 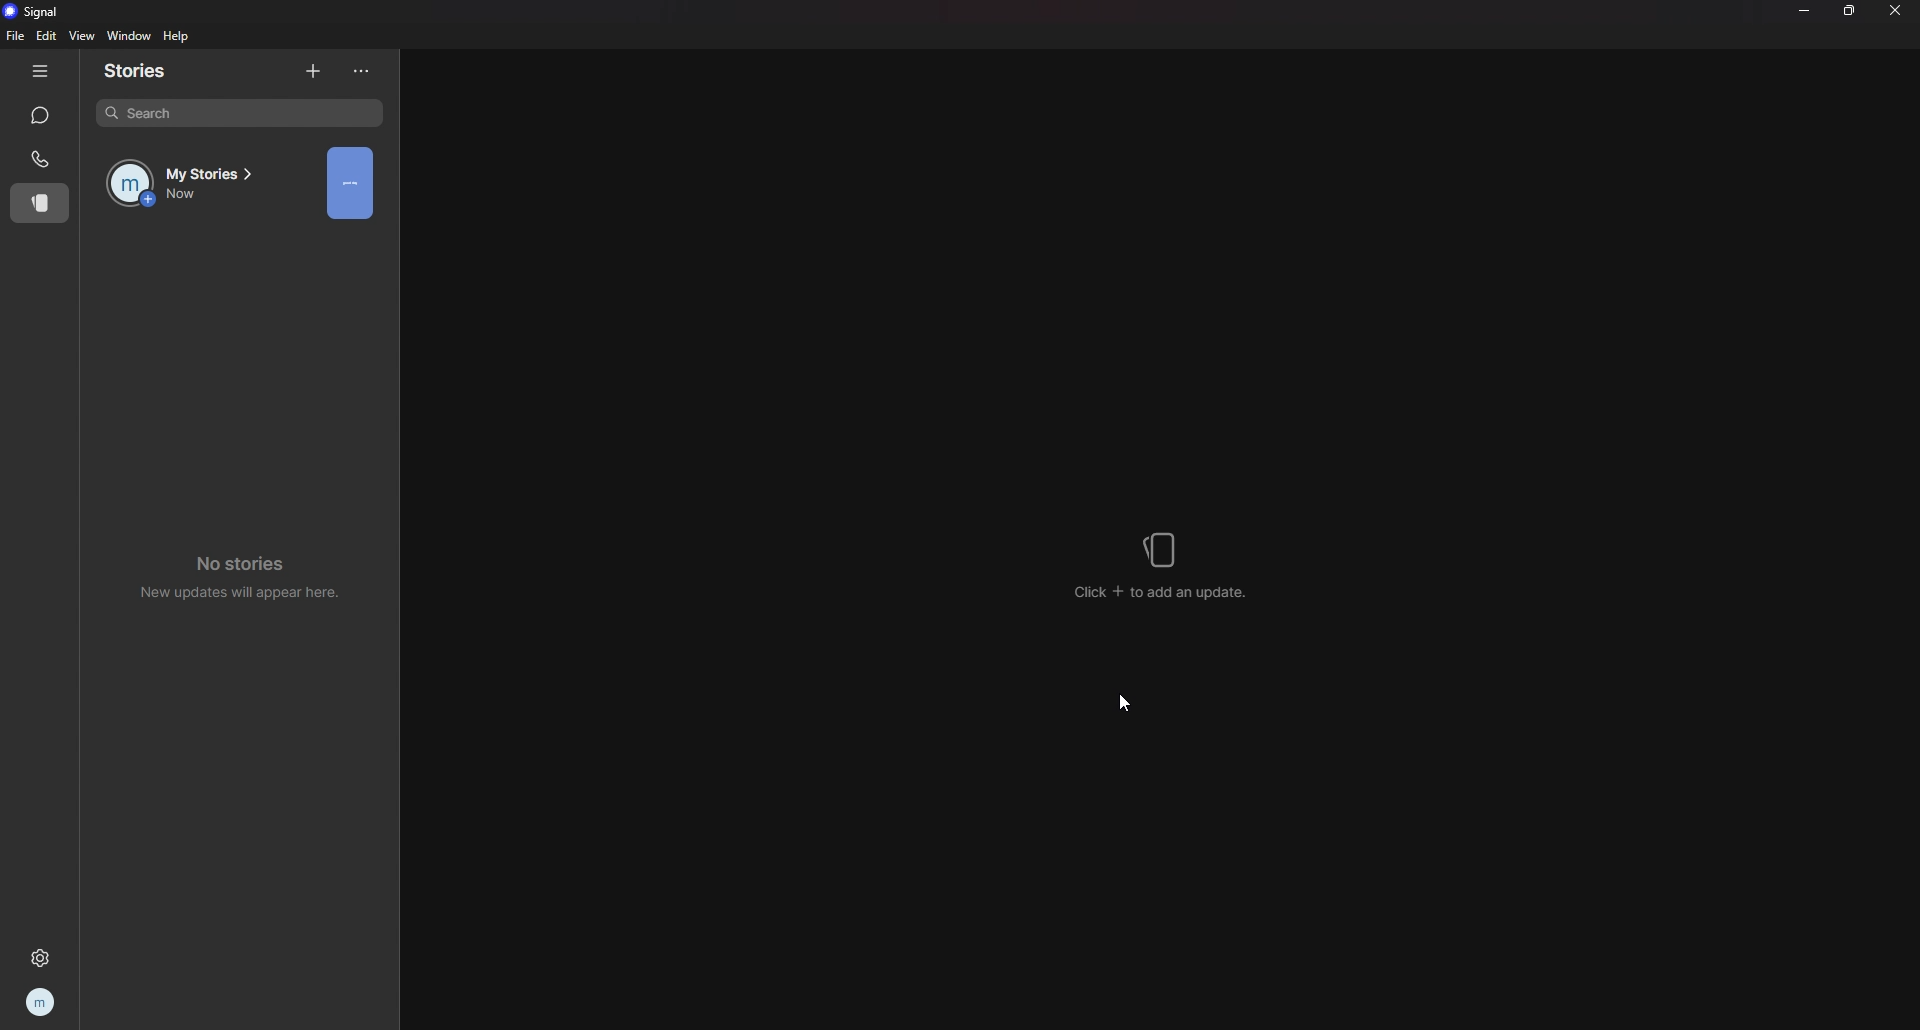 I want to click on window, so click(x=128, y=37).